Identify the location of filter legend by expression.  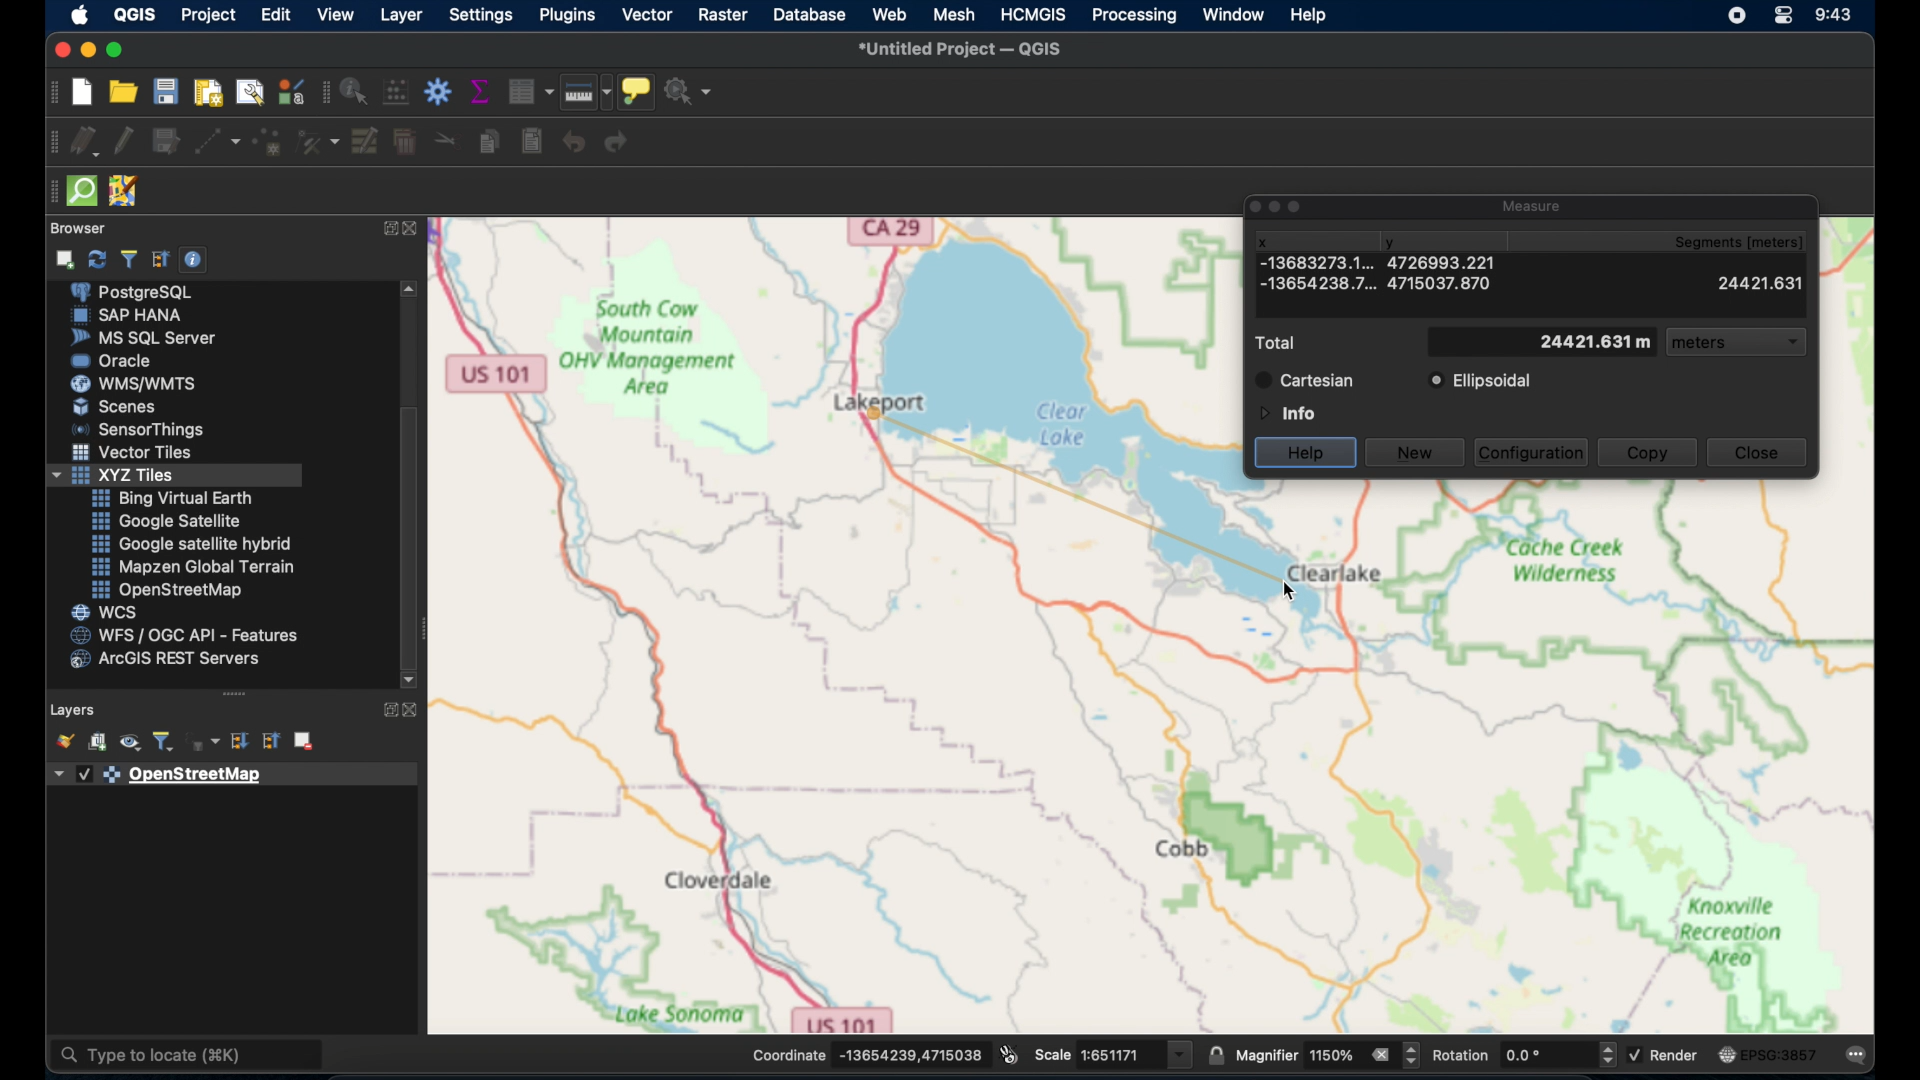
(206, 742).